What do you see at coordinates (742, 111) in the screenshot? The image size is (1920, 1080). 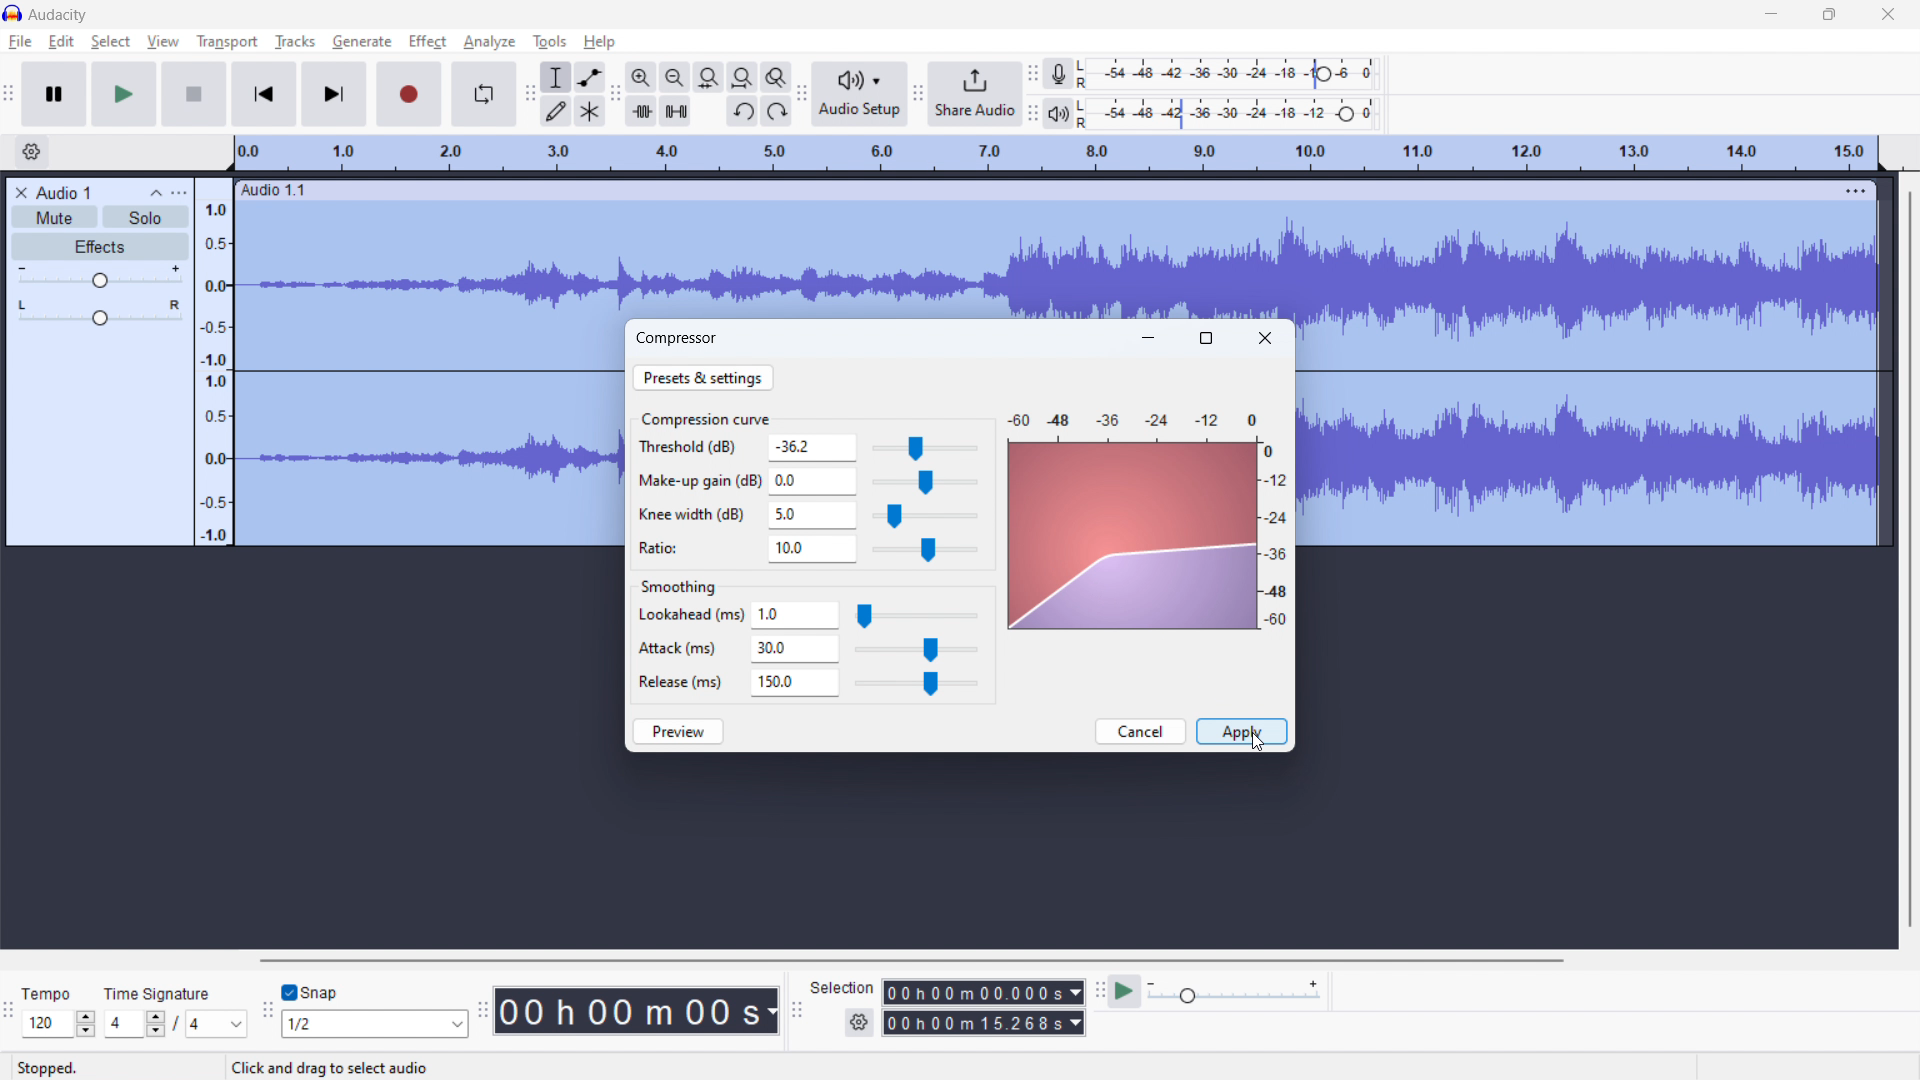 I see `undo` at bounding box center [742, 111].